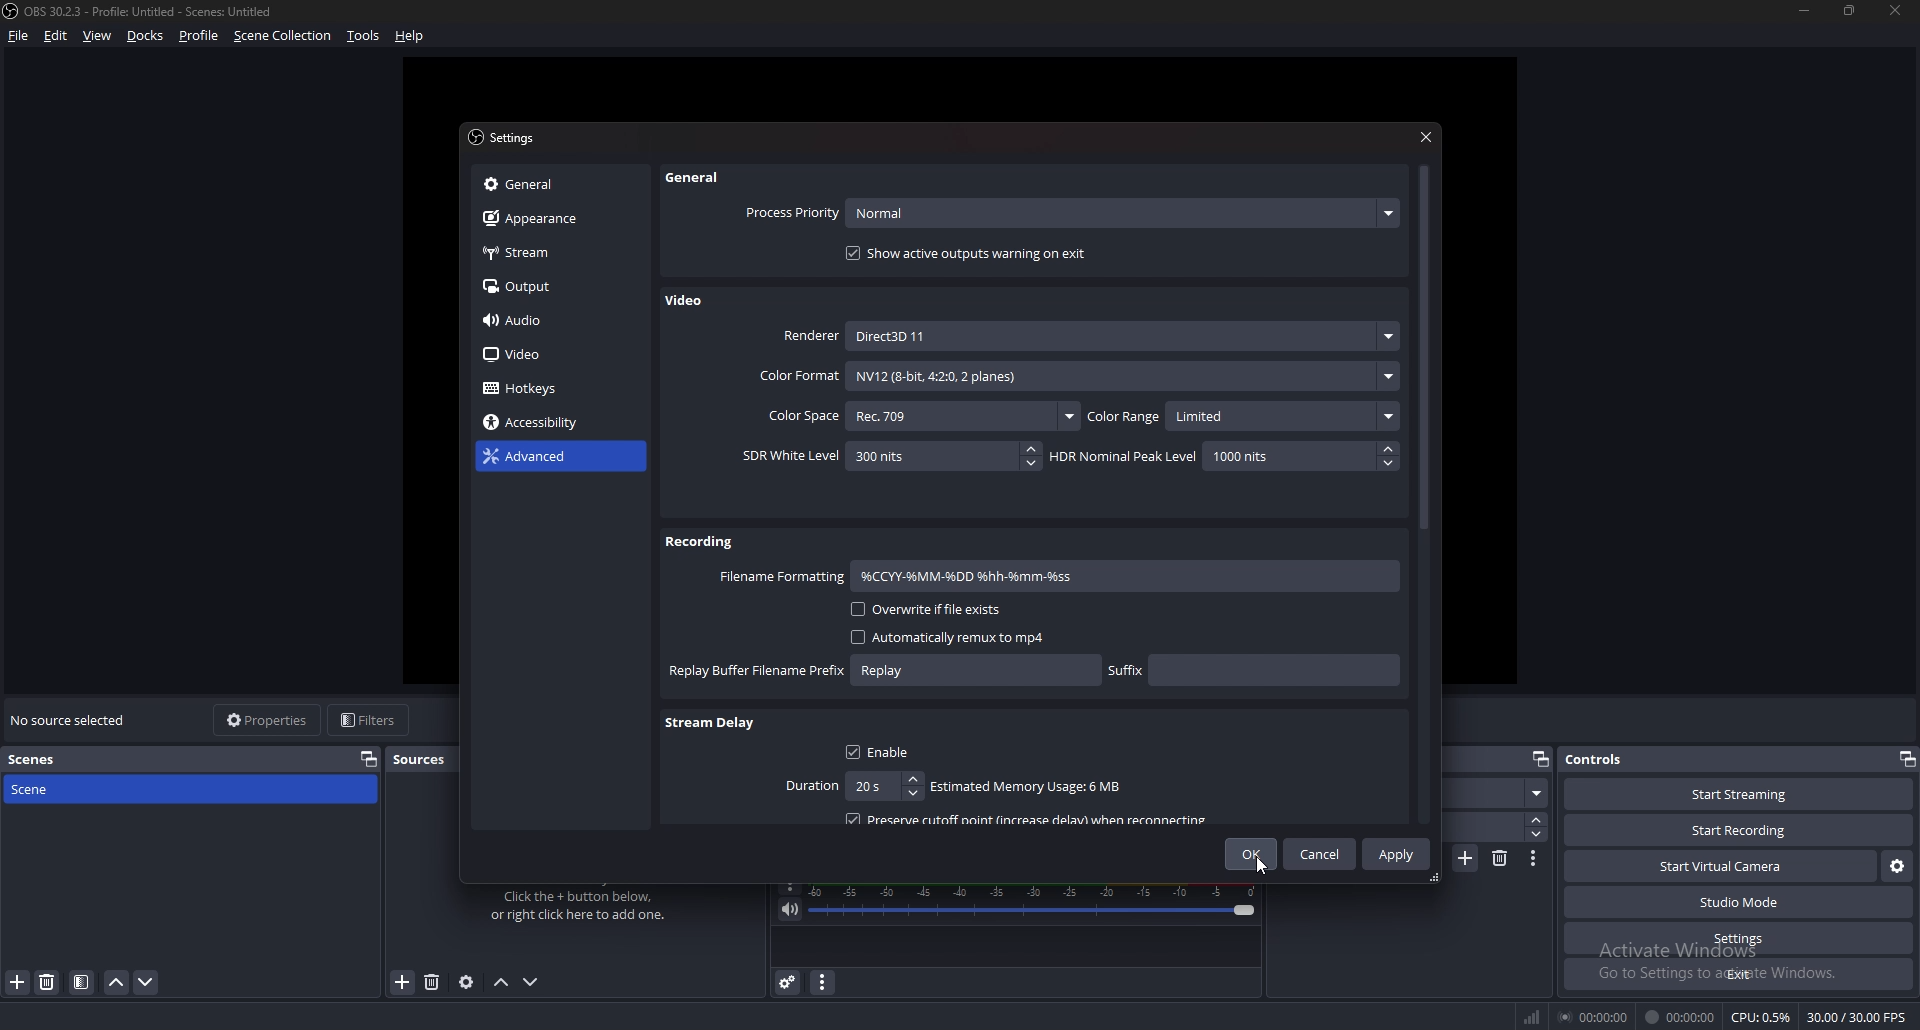 The height and width of the screenshot is (1030, 1920). Describe the element at coordinates (1072, 214) in the screenshot. I see `Process priority` at that location.